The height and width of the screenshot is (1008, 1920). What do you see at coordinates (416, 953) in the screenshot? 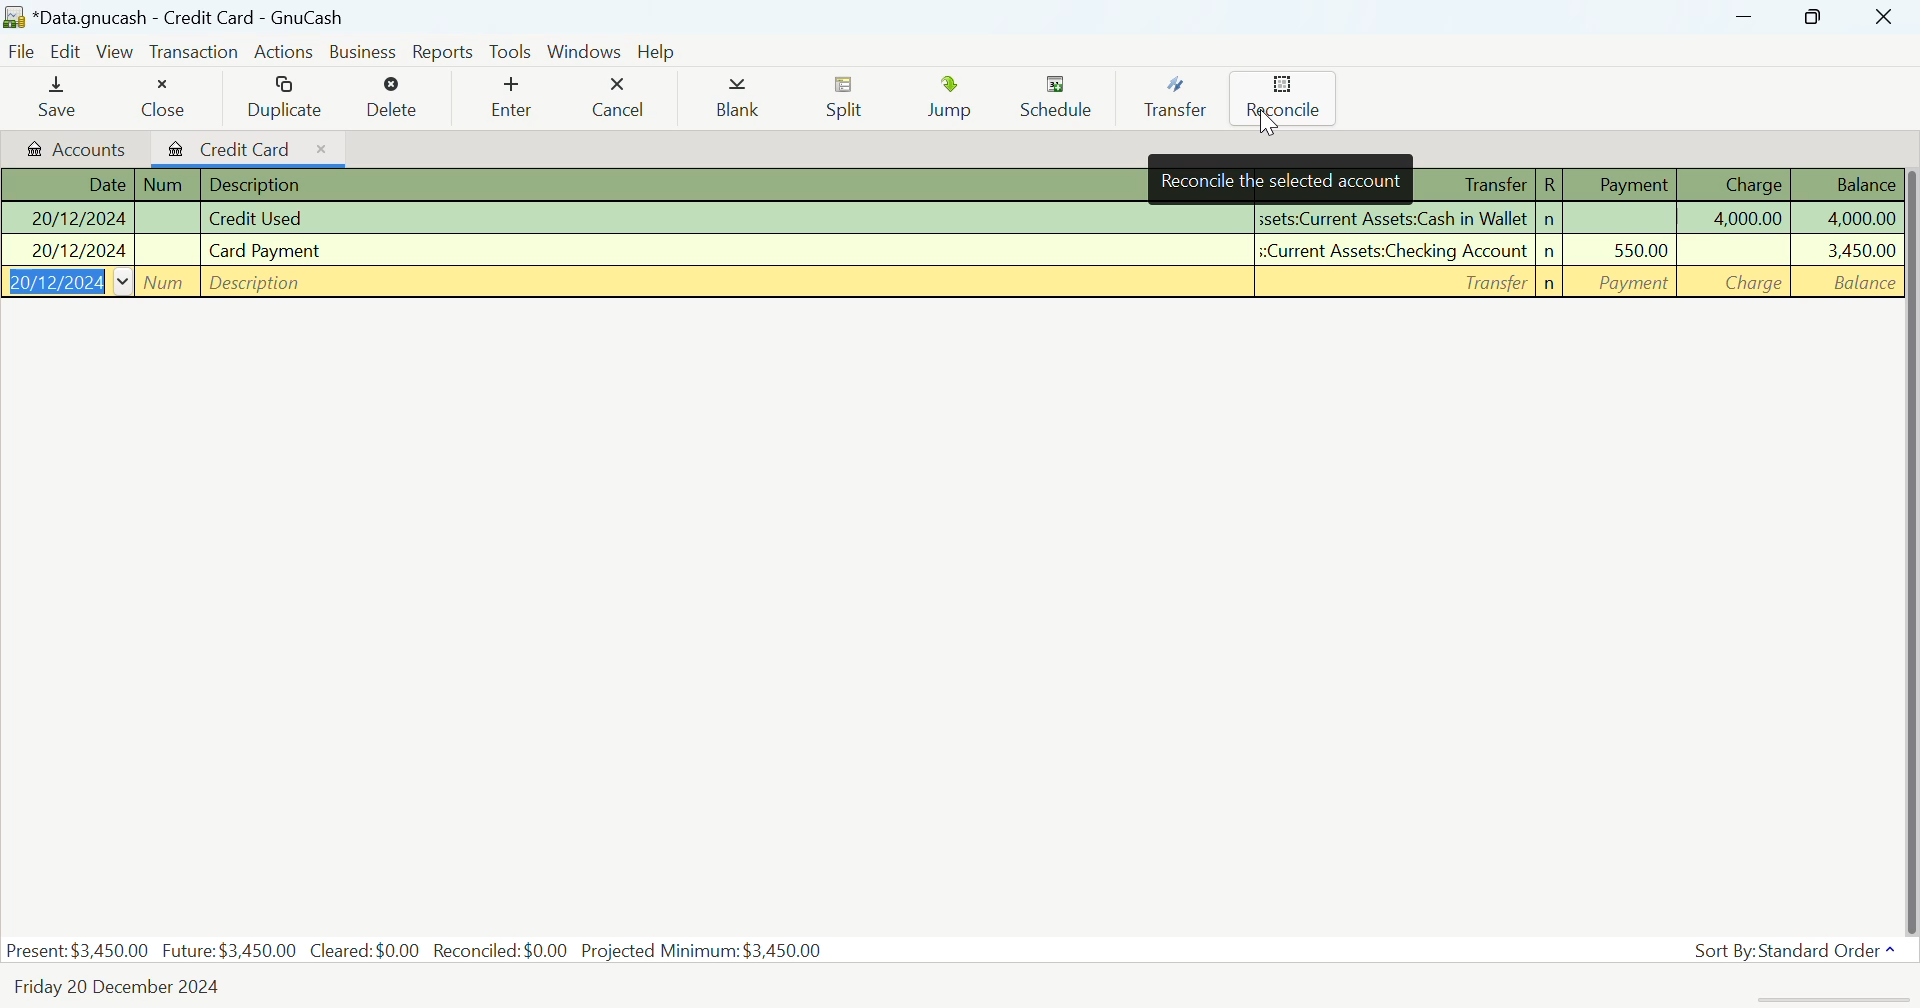
I see `Present: $3,450.00 Future: $3,450.00 Cleared:$0.00 Reconciled:$0.00 Projected Minimum: $3,450.00` at bounding box center [416, 953].